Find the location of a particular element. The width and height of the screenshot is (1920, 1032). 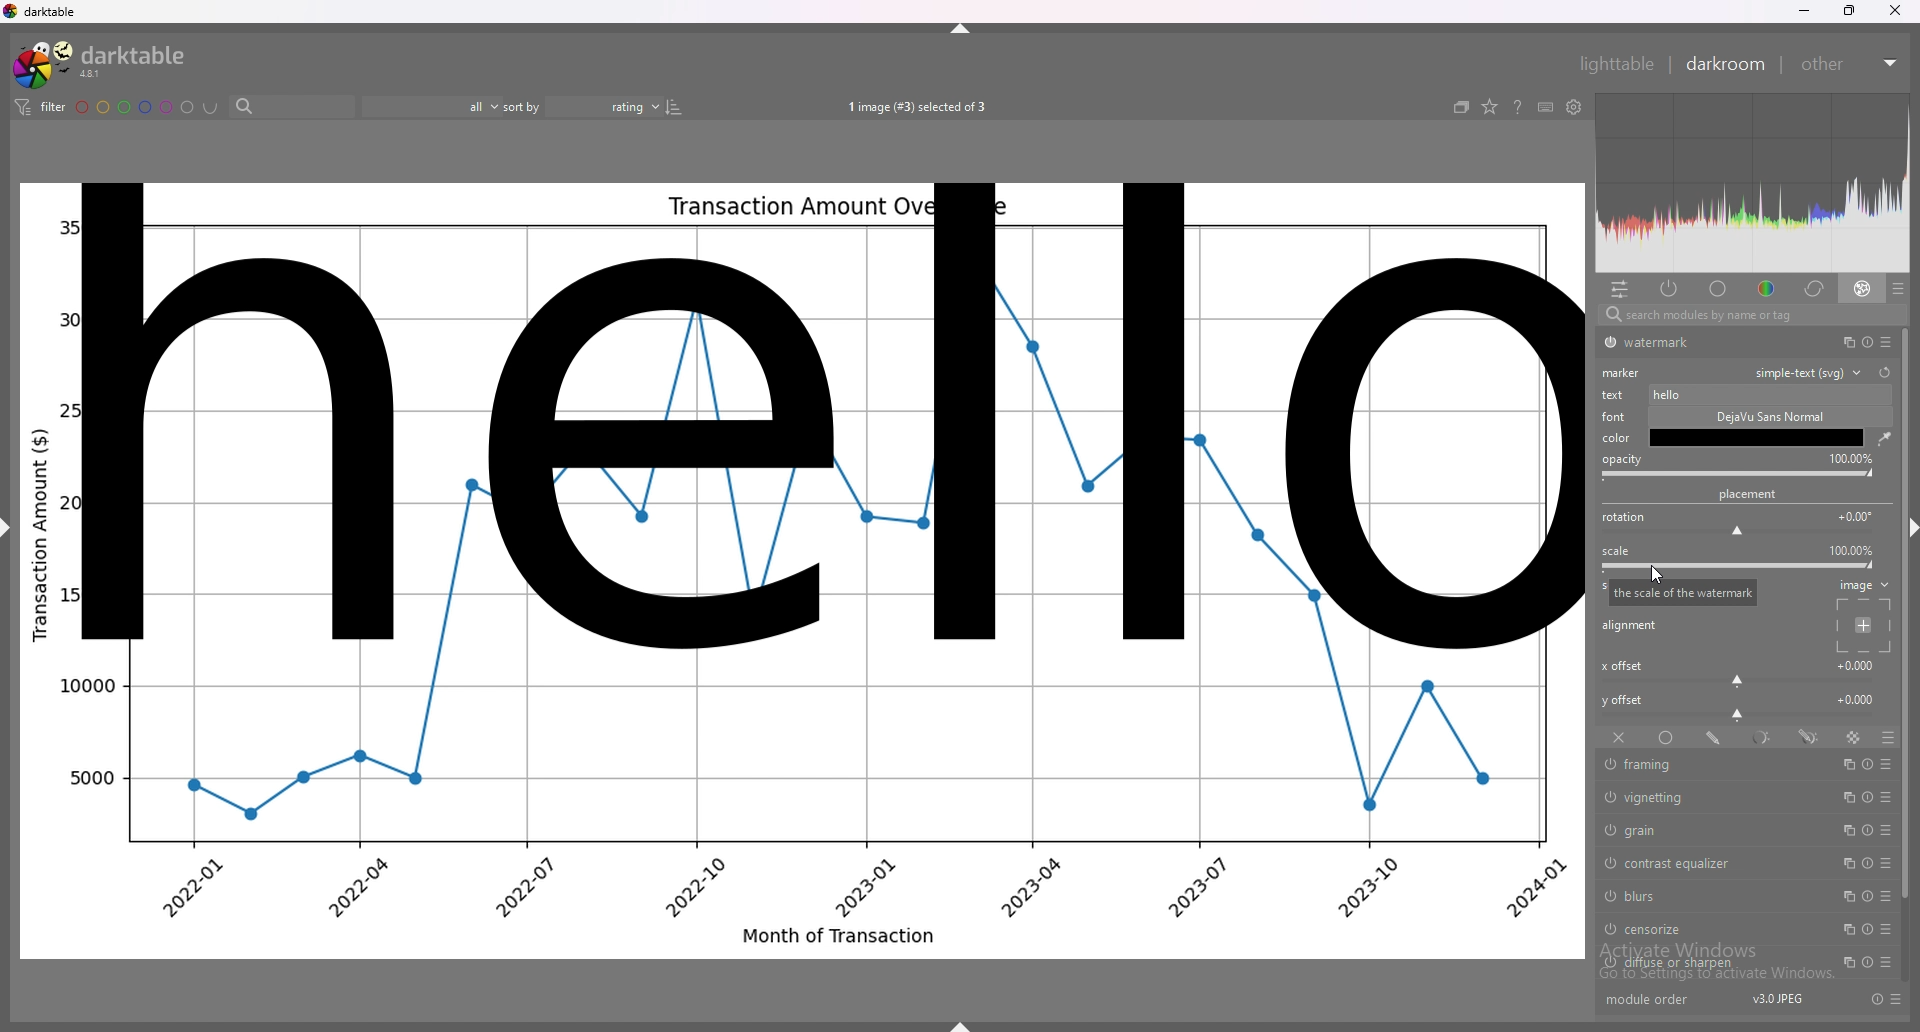

presets is located at coordinates (1896, 999).